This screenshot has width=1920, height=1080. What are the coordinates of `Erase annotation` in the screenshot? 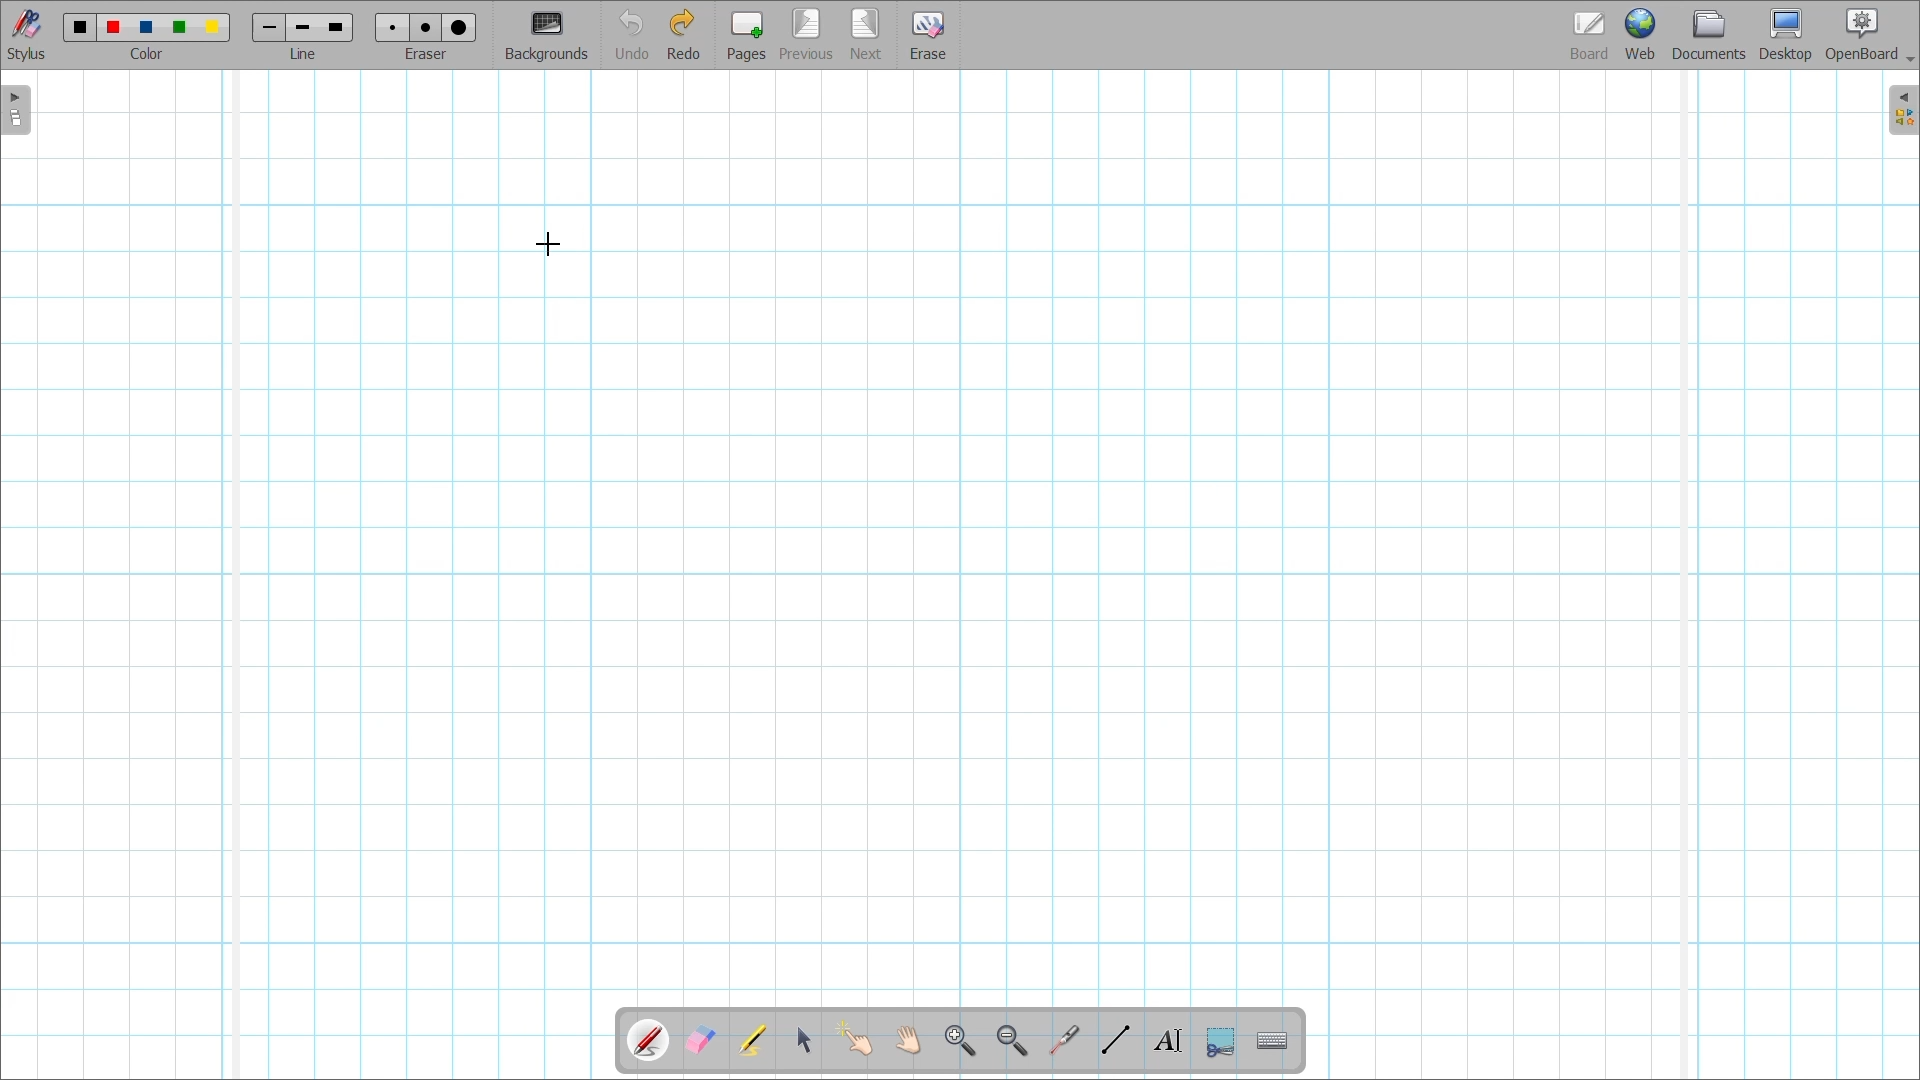 It's located at (699, 1040).